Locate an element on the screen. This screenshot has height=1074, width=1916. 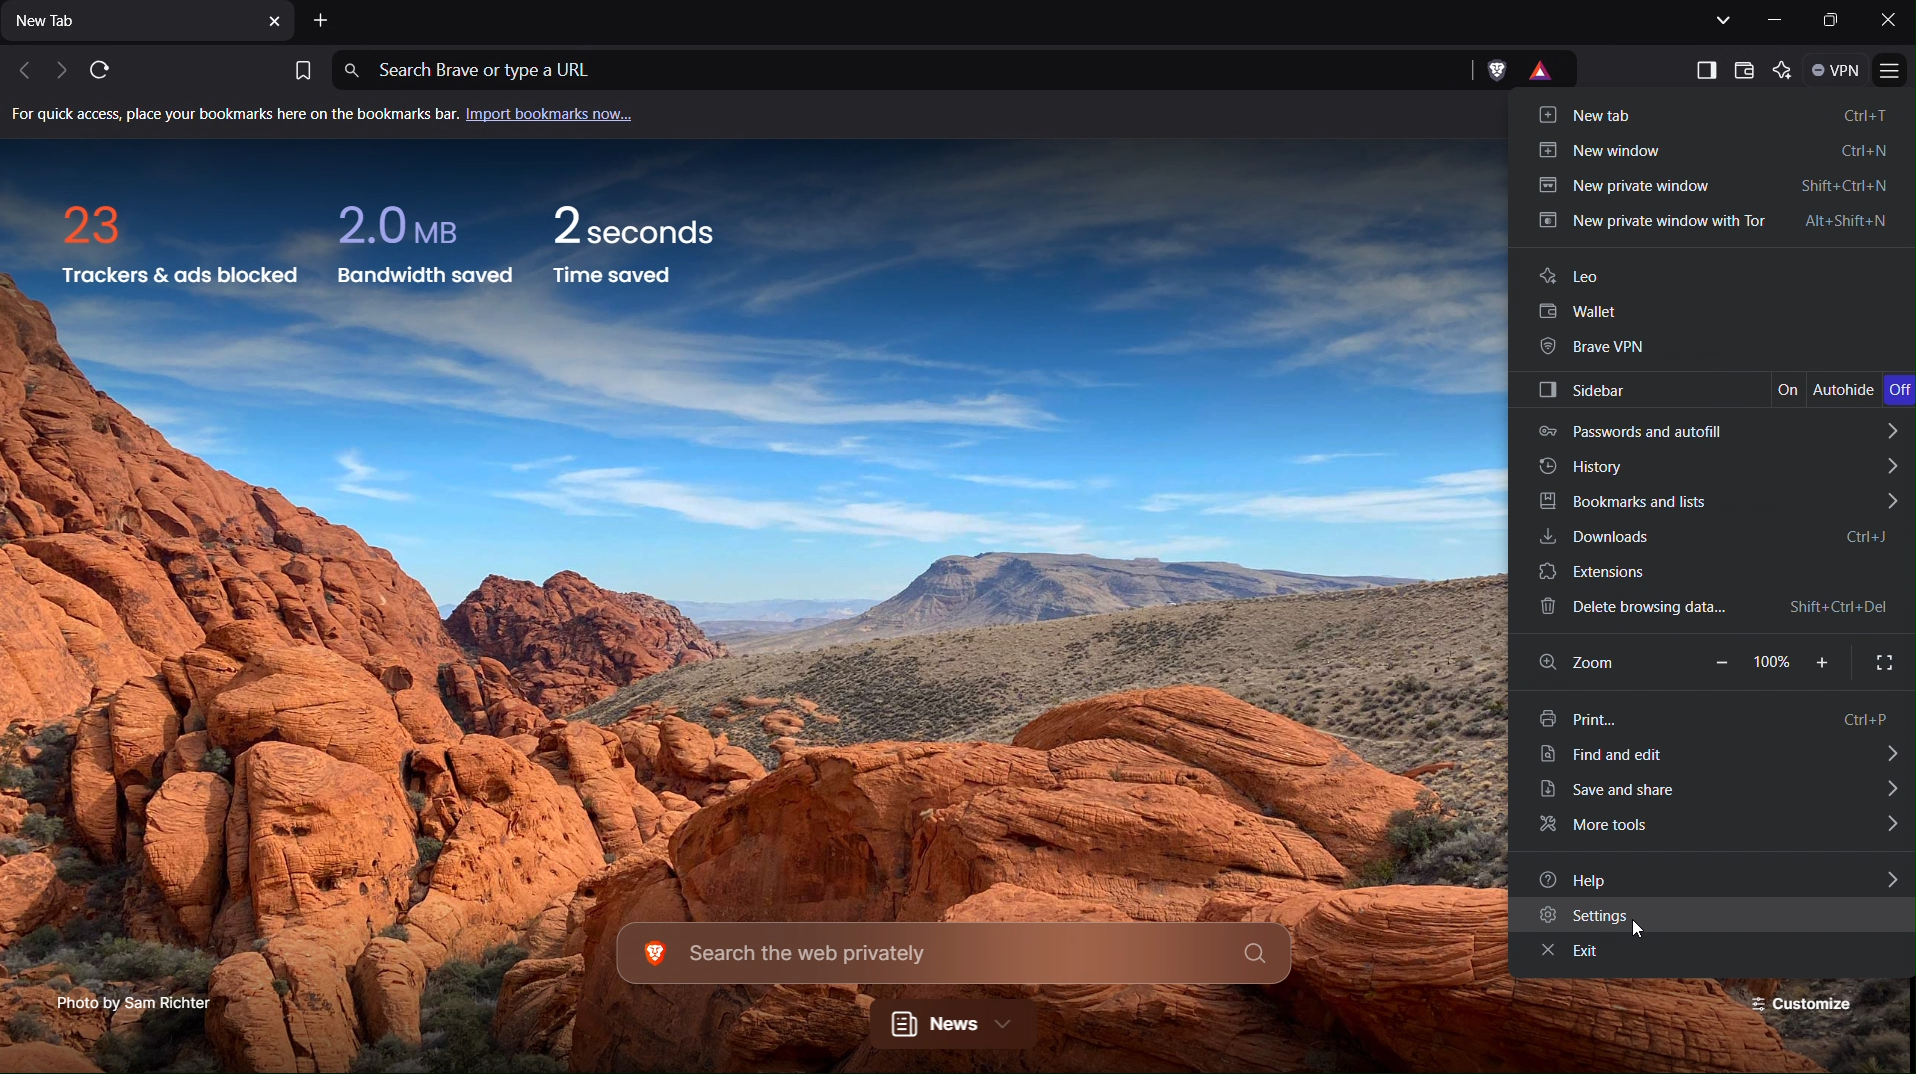
Photo Credit is located at coordinates (133, 1003).